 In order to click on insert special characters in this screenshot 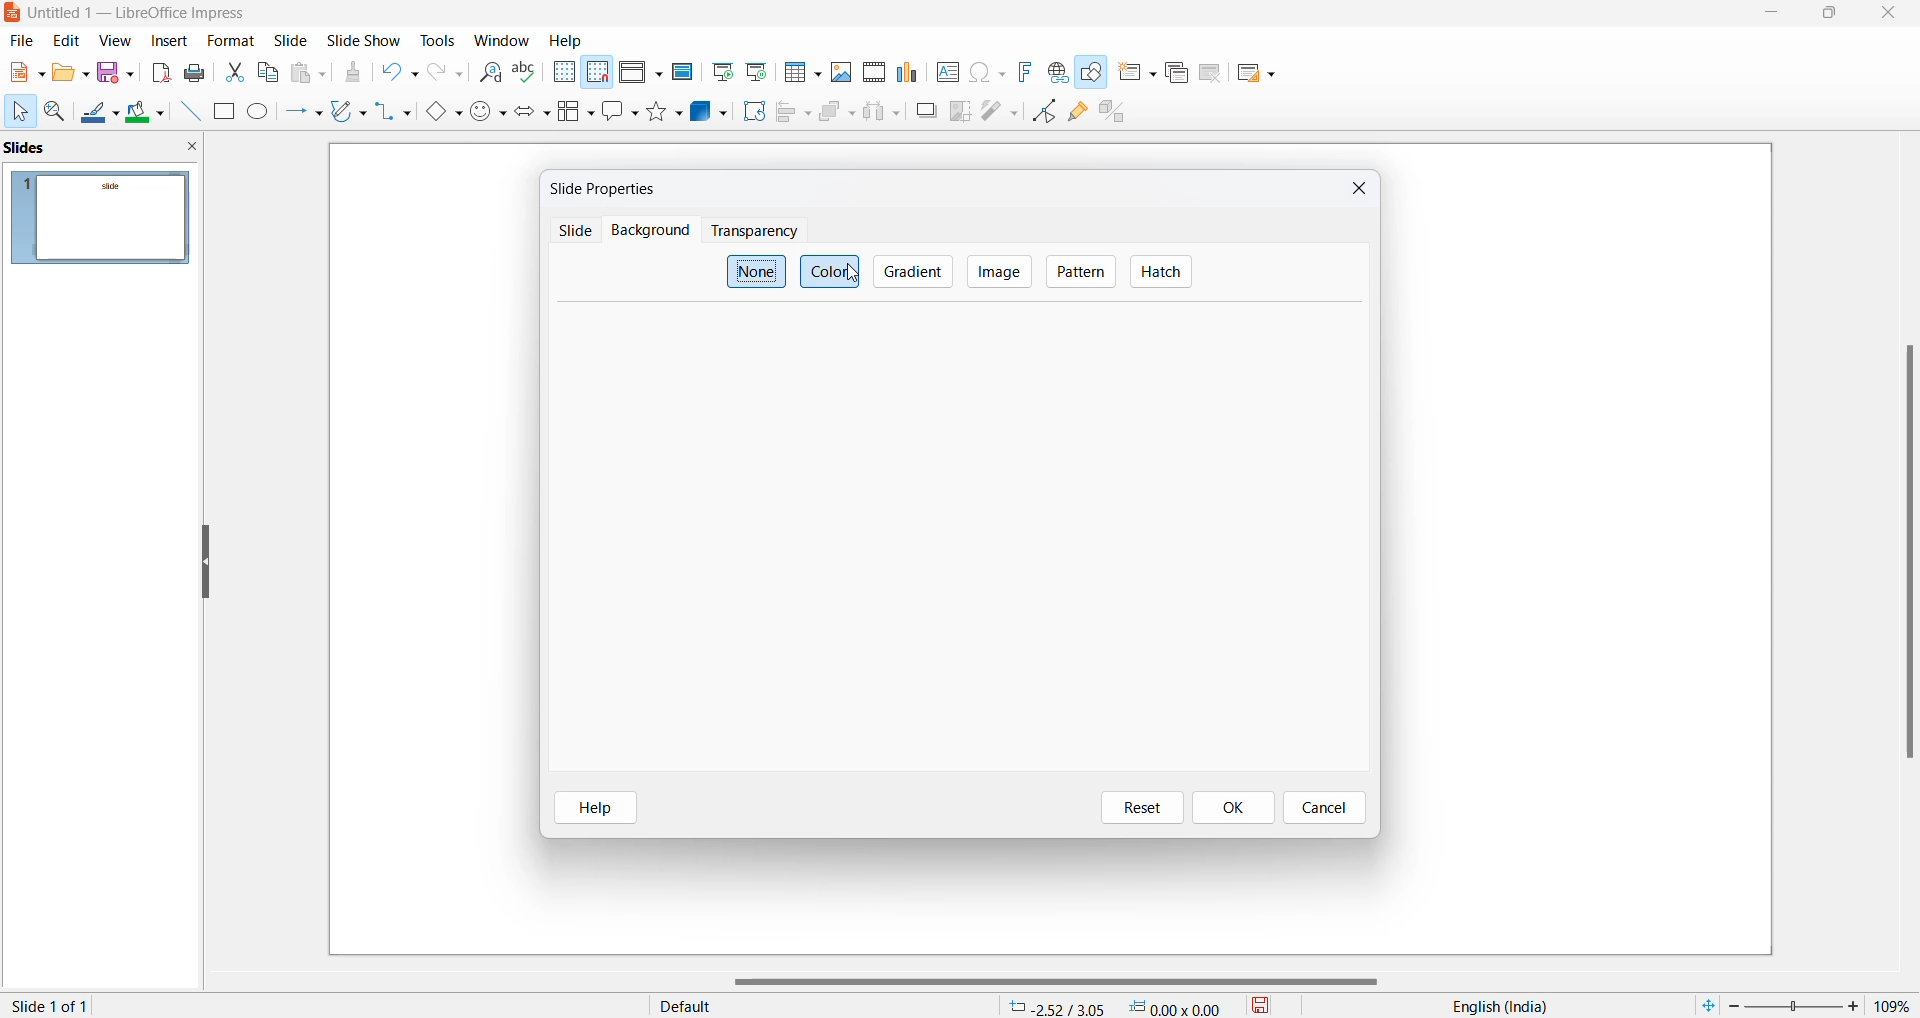, I will do `click(987, 73)`.